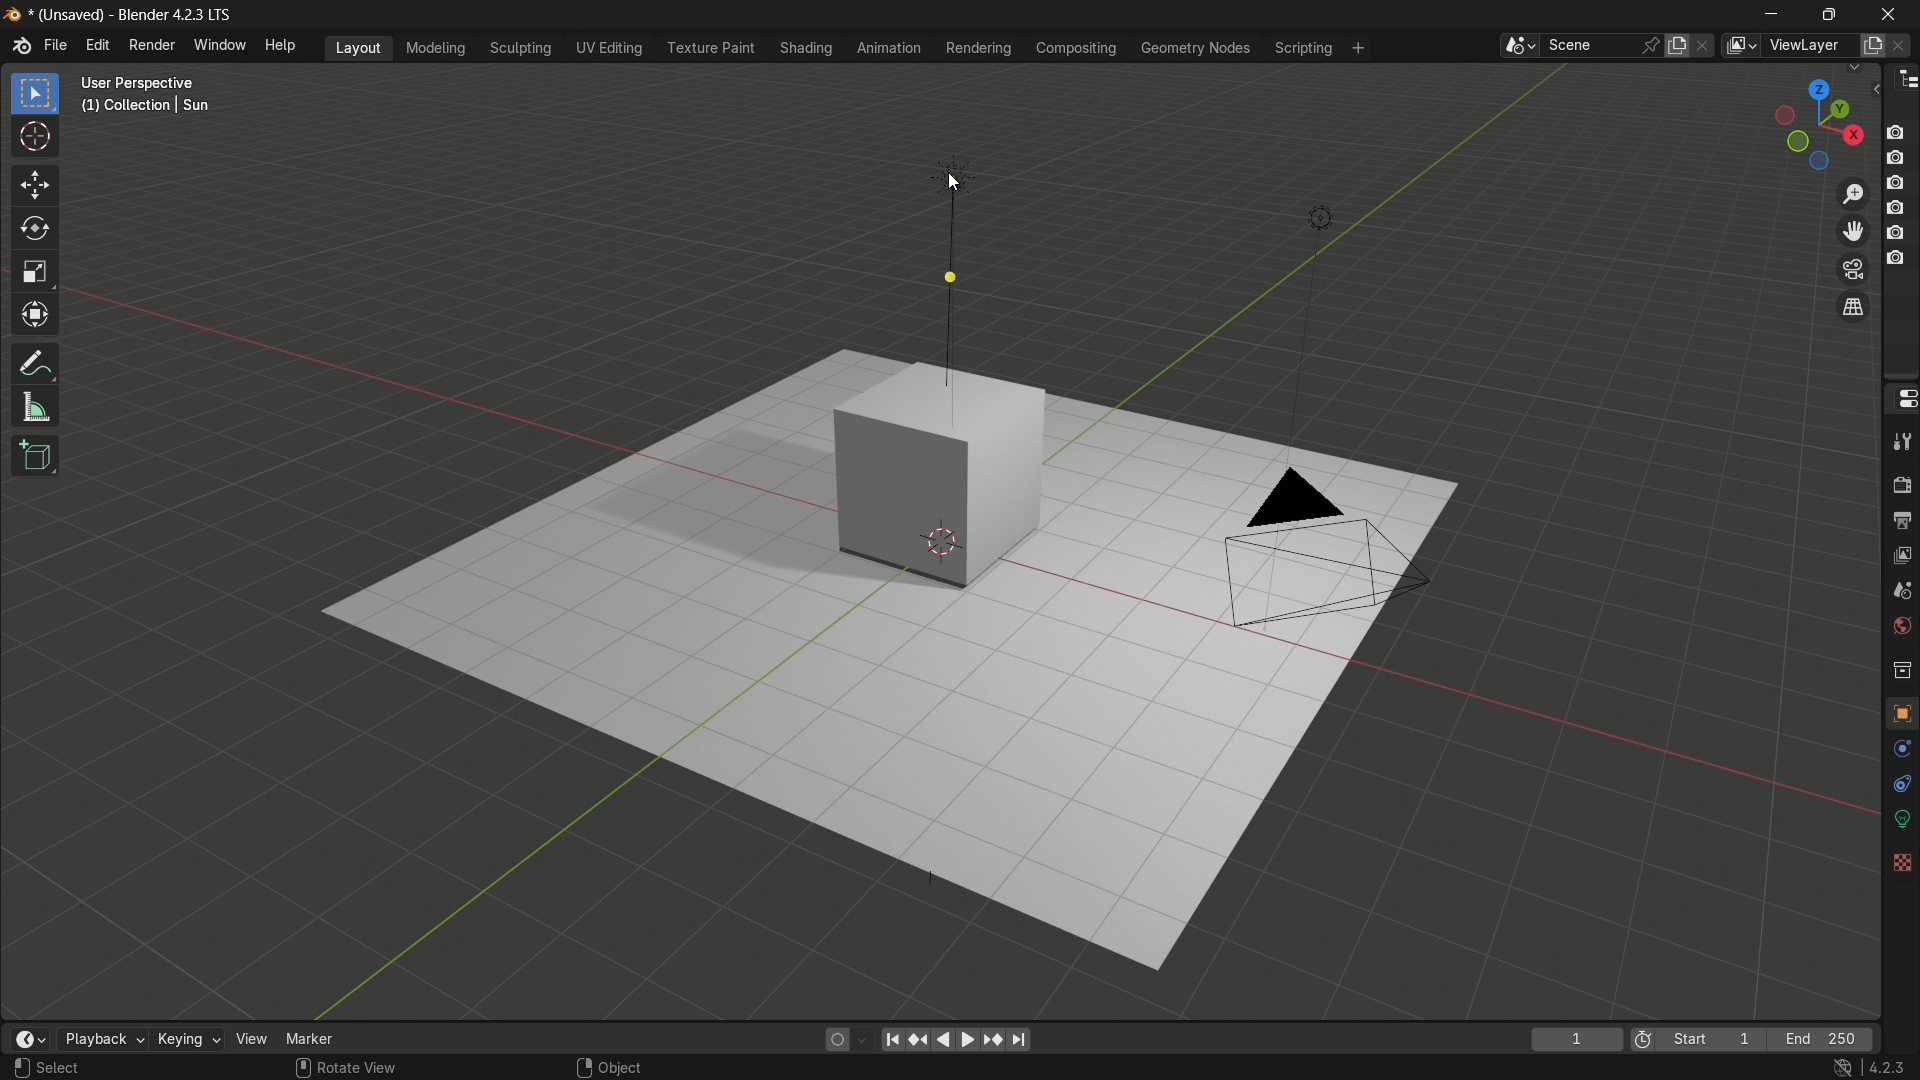 This screenshot has height=1080, width=1920. I want to click on camera, so click(1321, 544).